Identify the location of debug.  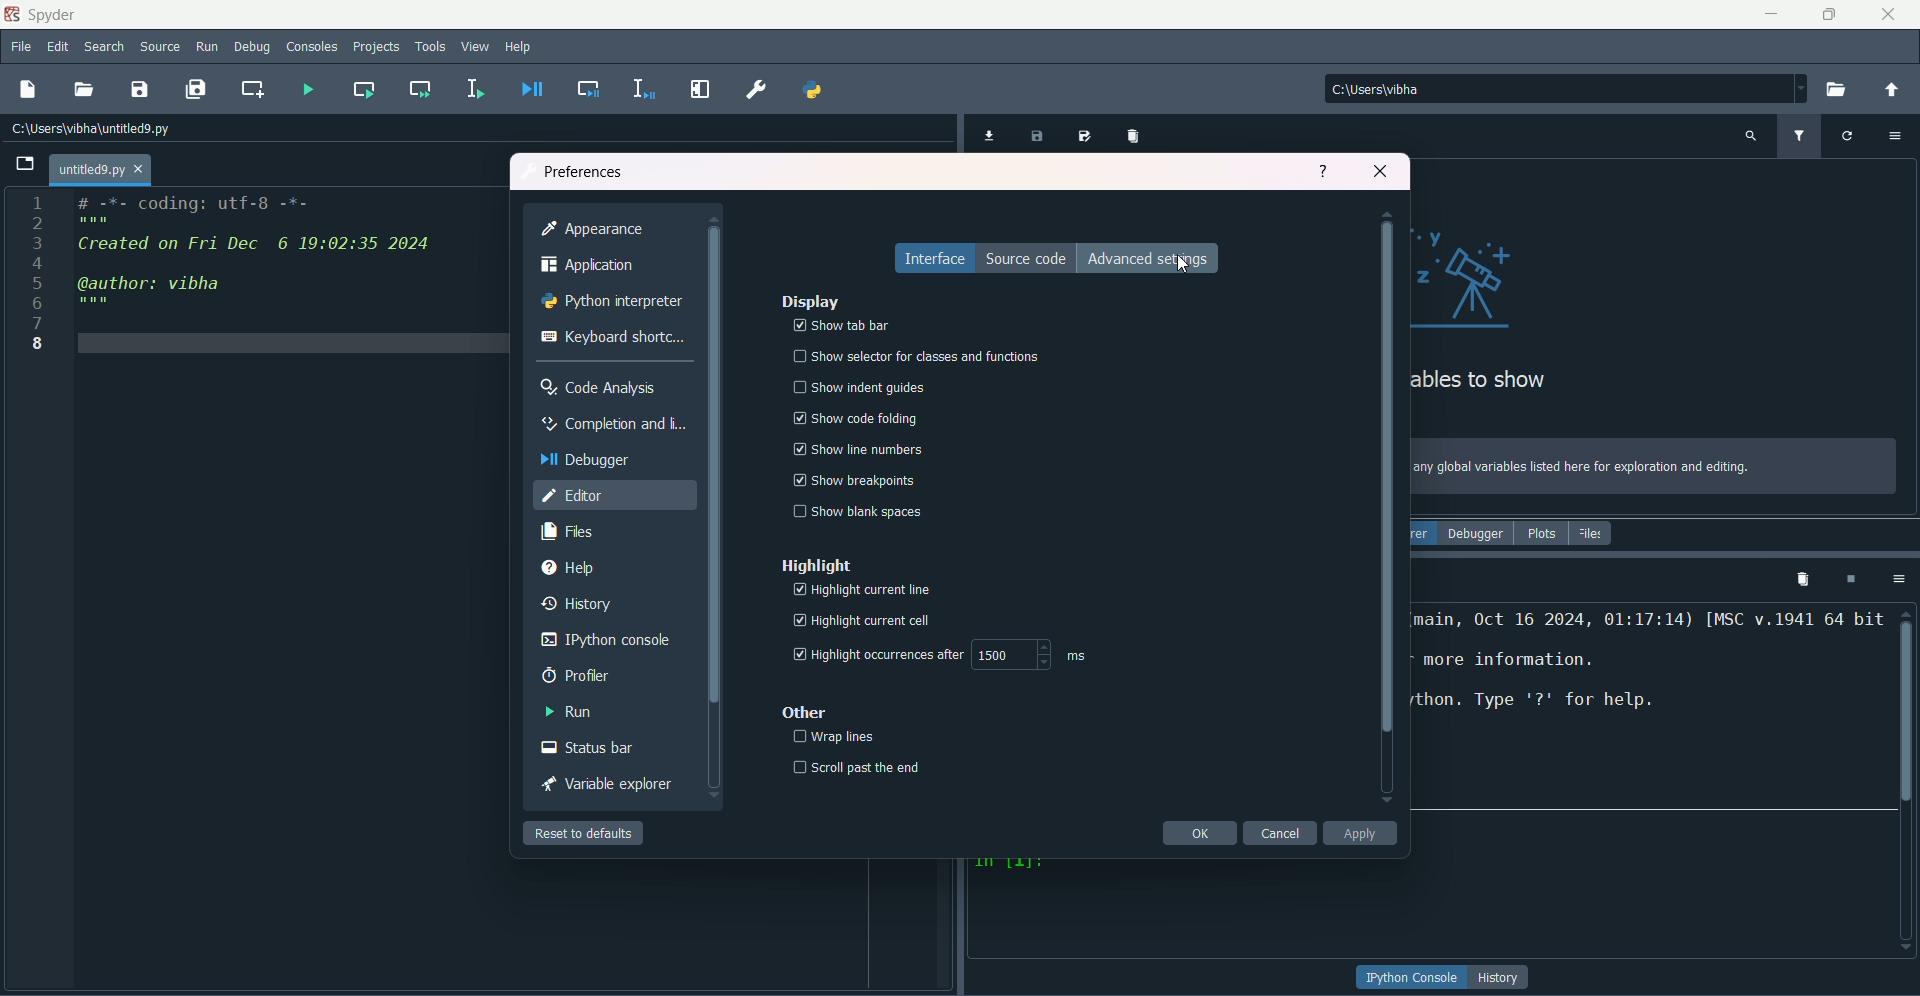
(253, 48).